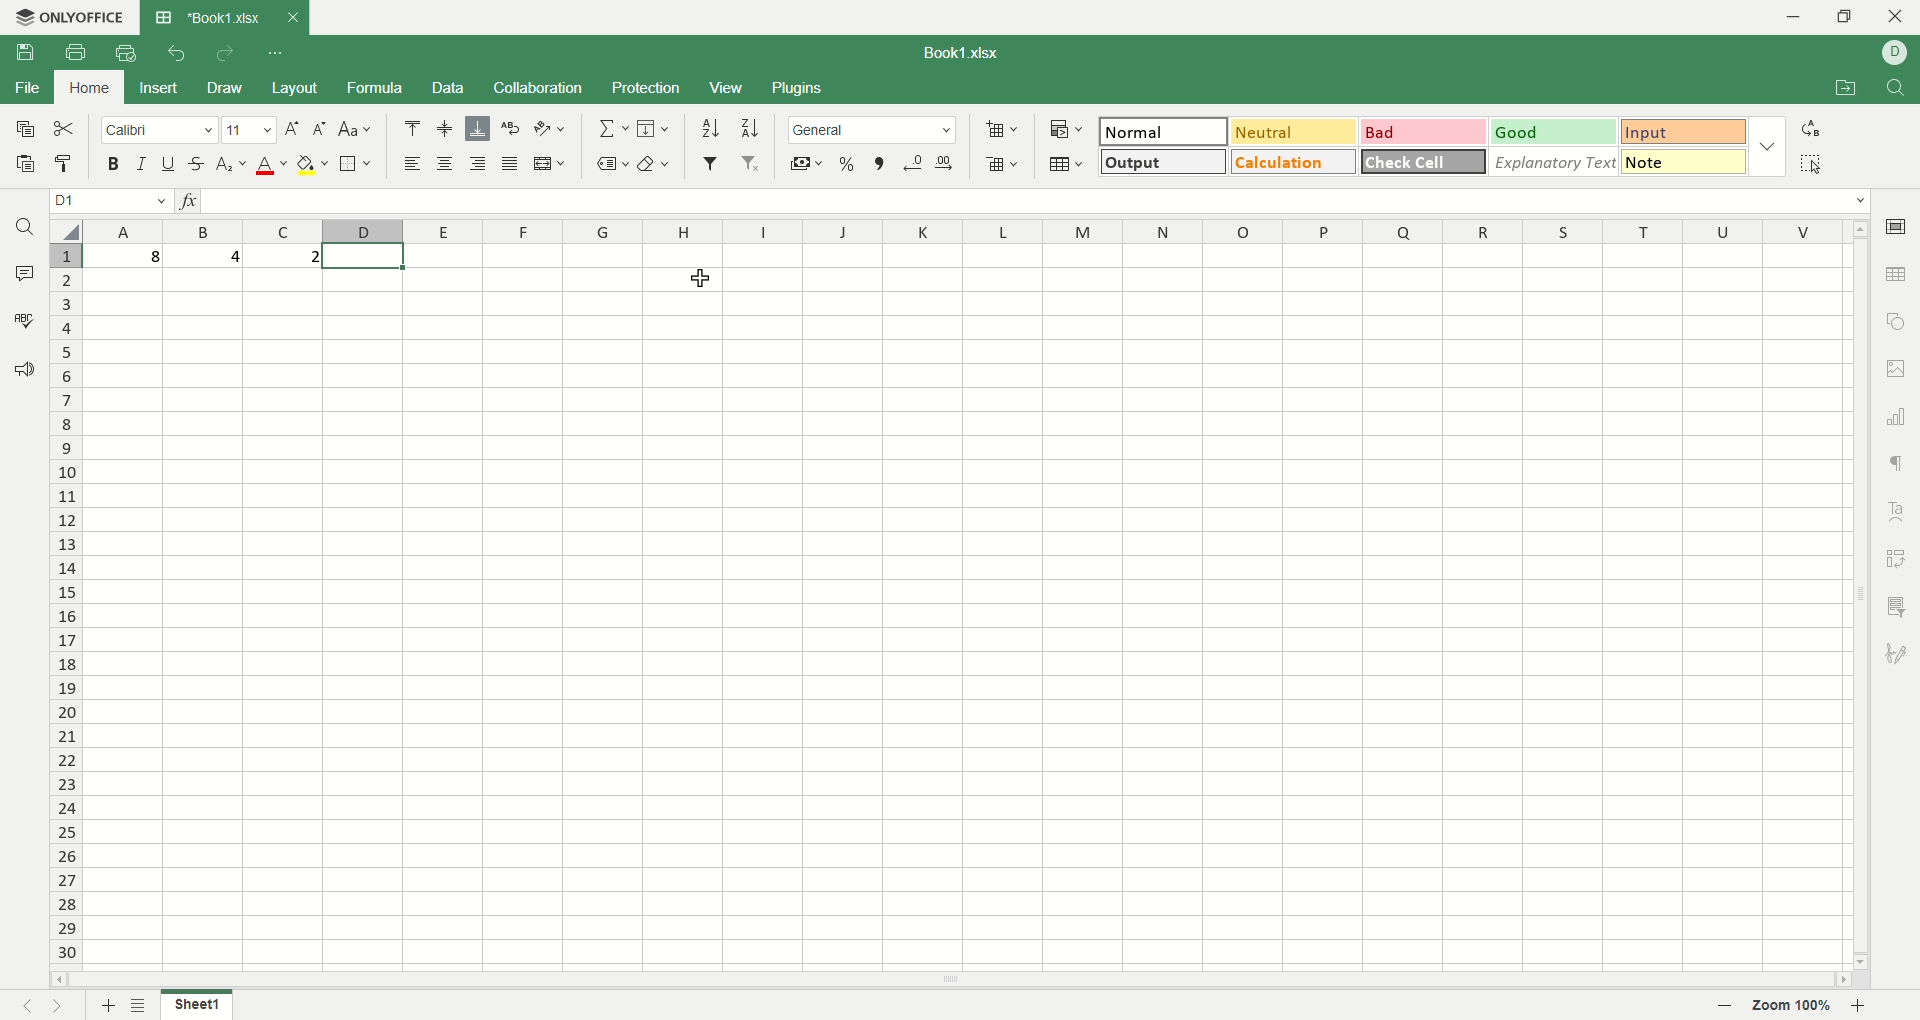 This screenshot has width=1920, height=1020. What do you see at coordinates (65, 130) in the screenshot?
I see `cut` at bounding box center [65, 130].